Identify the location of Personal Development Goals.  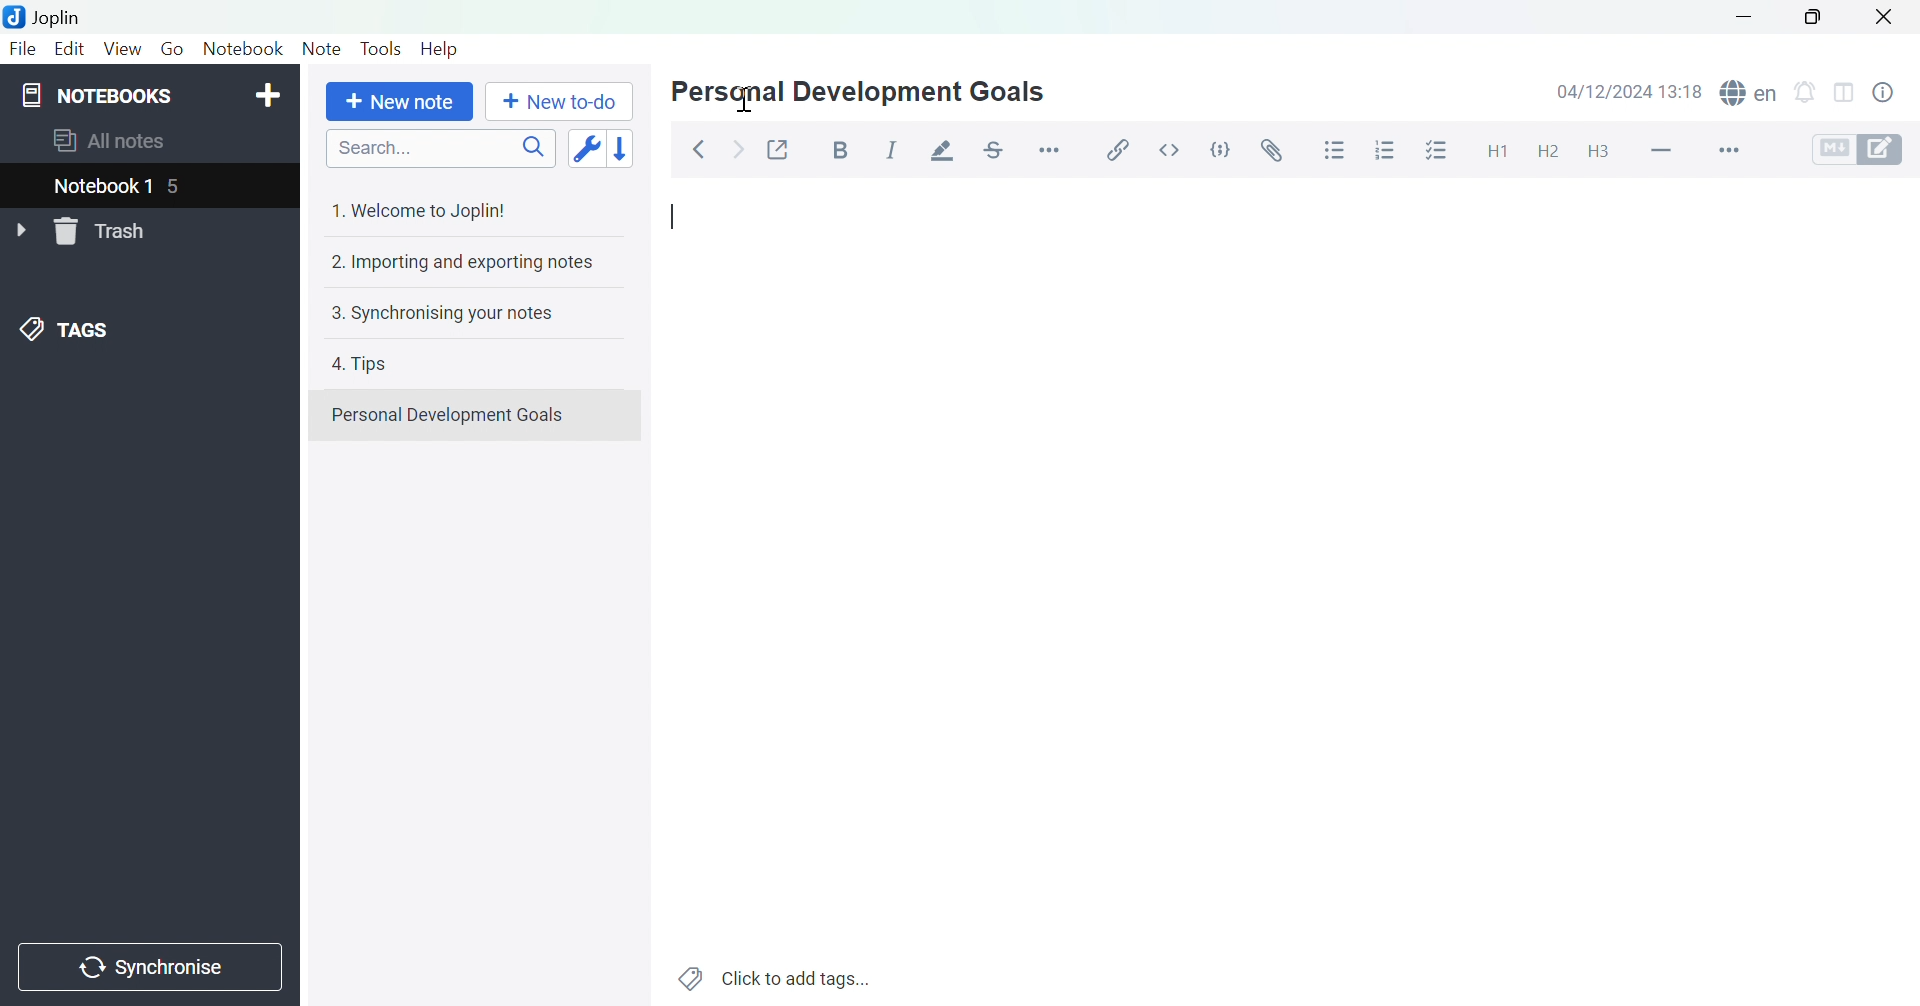
(448, 415).